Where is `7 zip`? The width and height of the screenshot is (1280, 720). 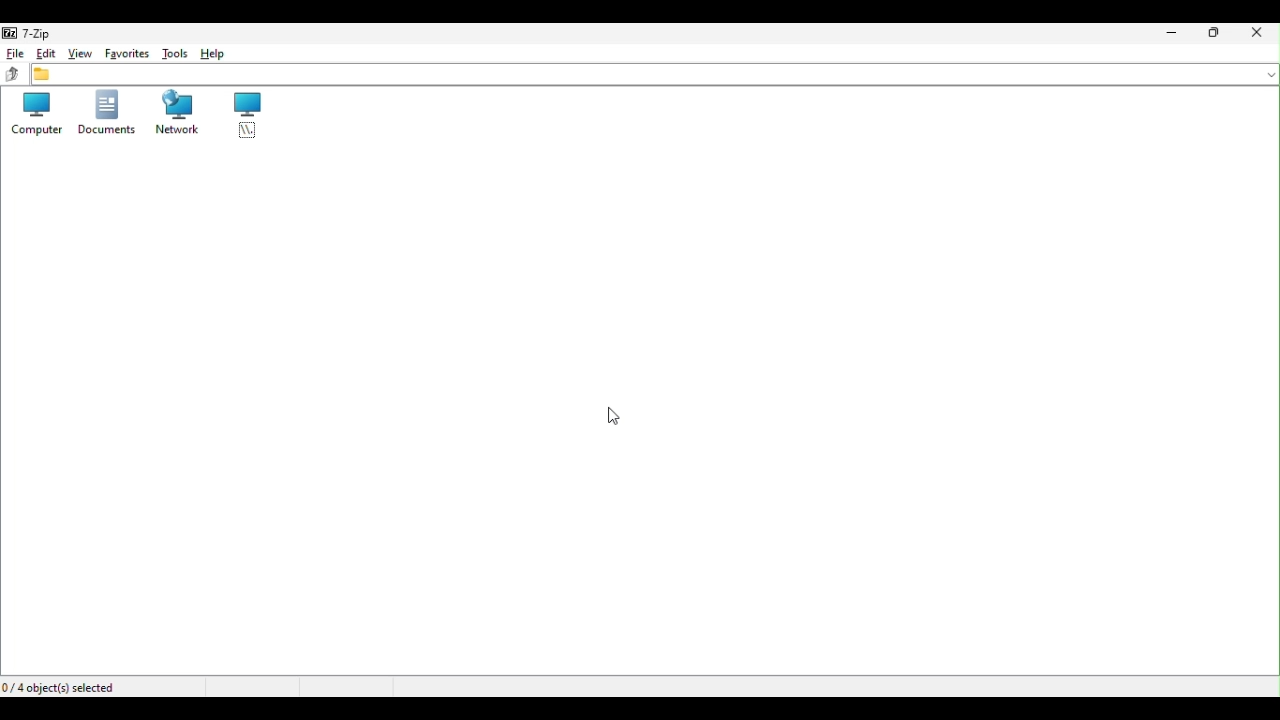 7 zip is located at coordinates (30, 32).